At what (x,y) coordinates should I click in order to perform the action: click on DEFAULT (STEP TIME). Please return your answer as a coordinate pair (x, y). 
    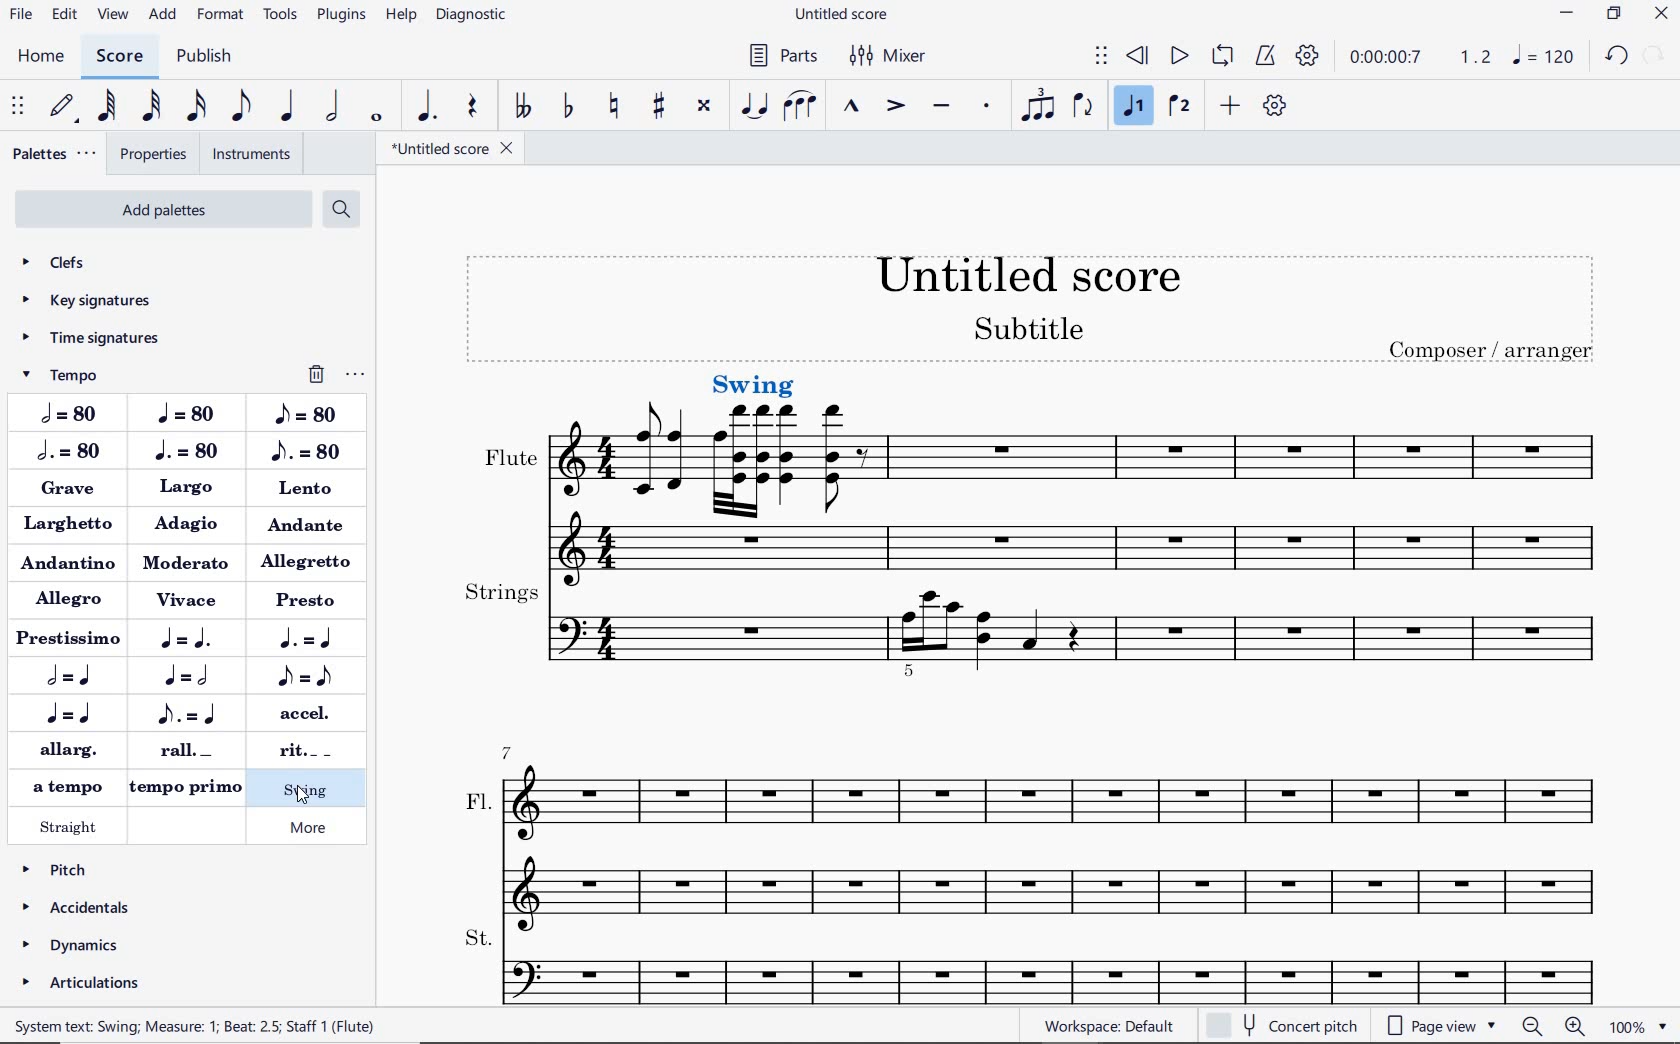
    Looking at the image, I should click on (63, 106).